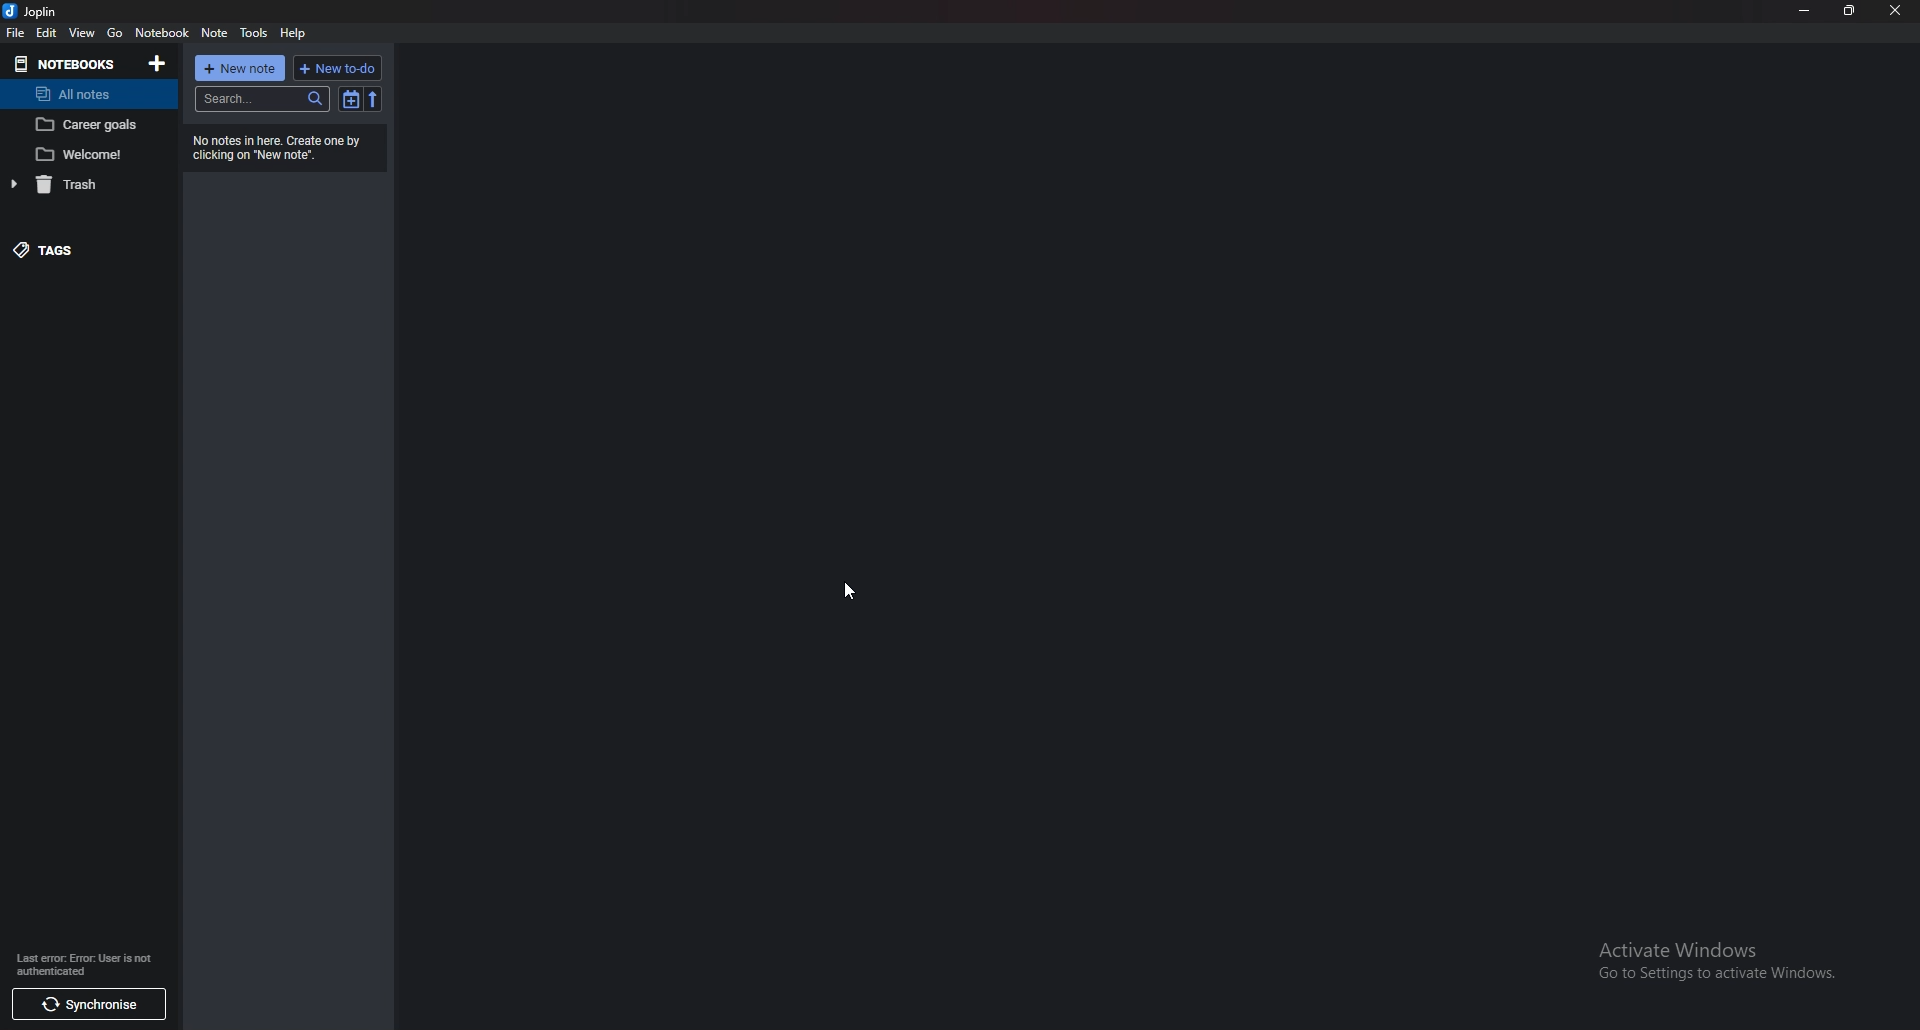 This screenshot has width=1920, height=1030. I want to click on sync, so click(88, 1007).